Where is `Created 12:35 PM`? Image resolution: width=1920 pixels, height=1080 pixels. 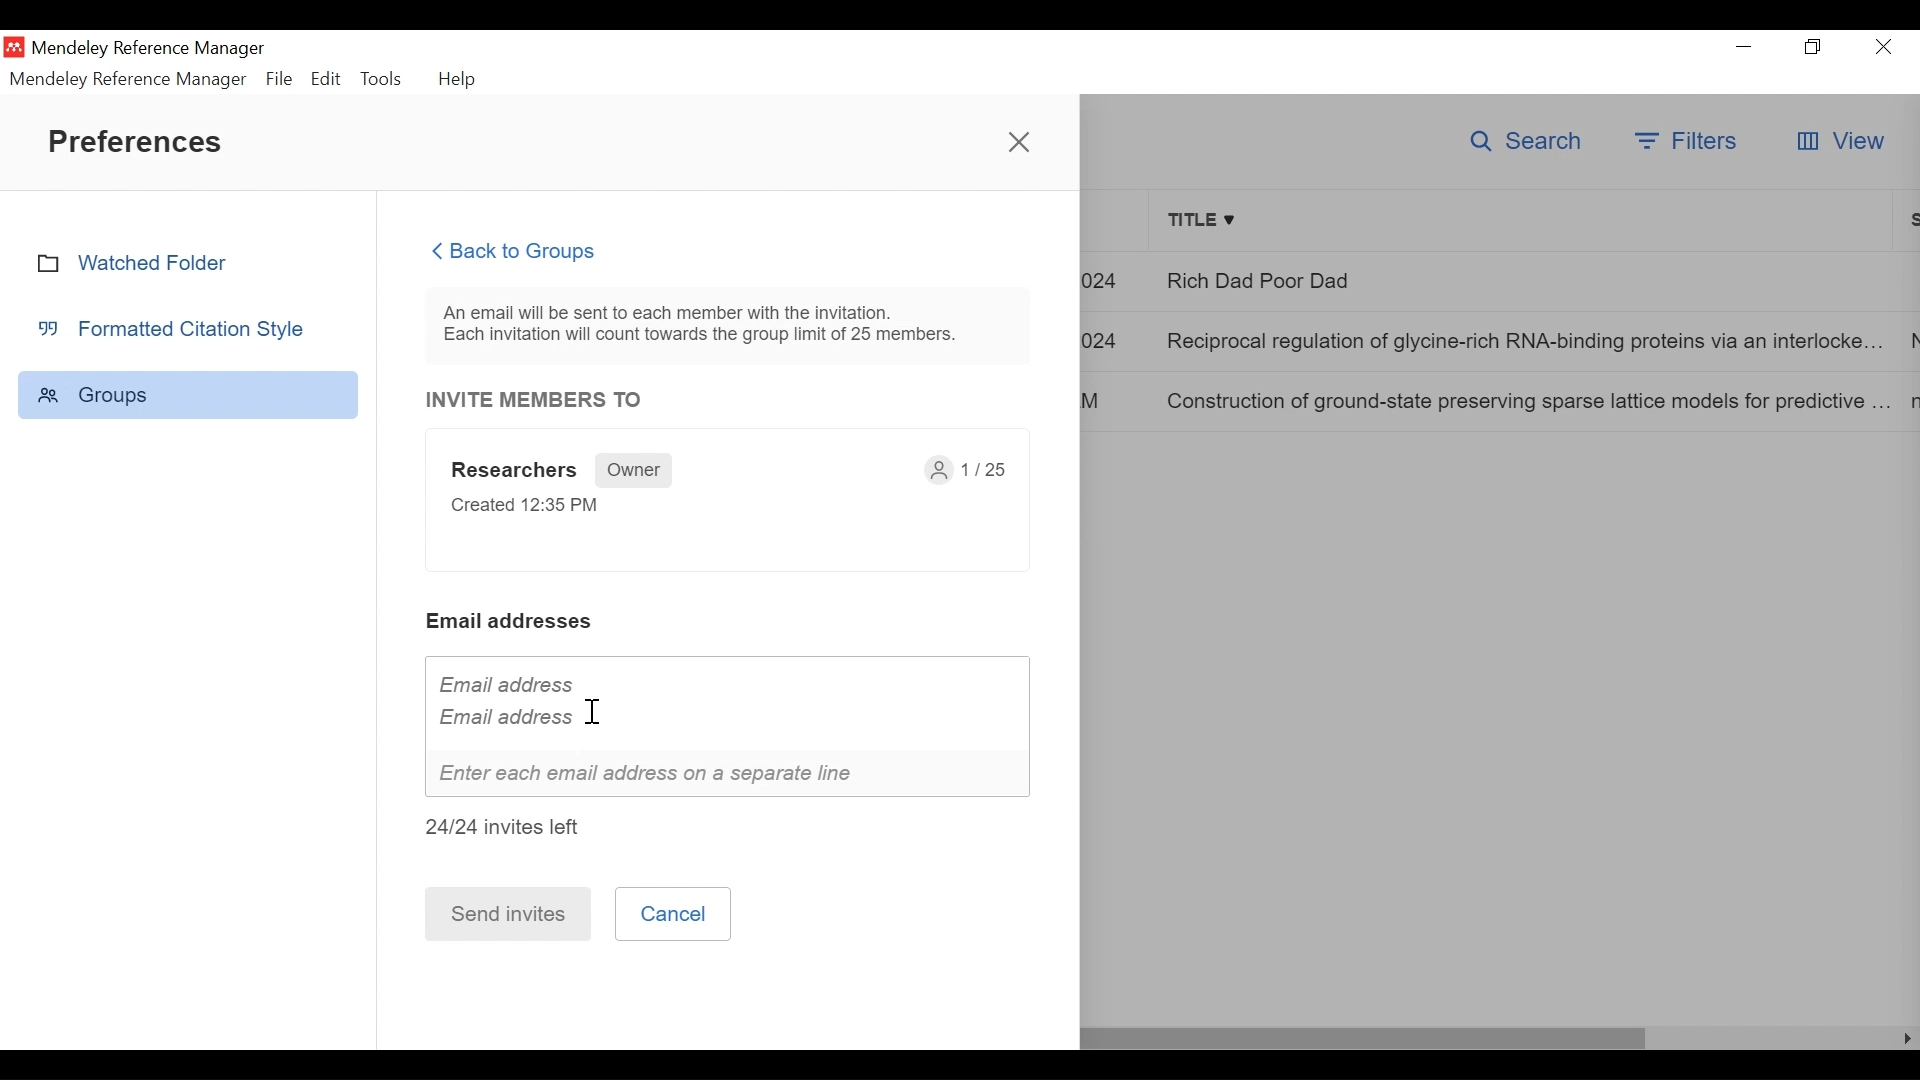
Created 12:35 PM is located at coordinates (522, 511).